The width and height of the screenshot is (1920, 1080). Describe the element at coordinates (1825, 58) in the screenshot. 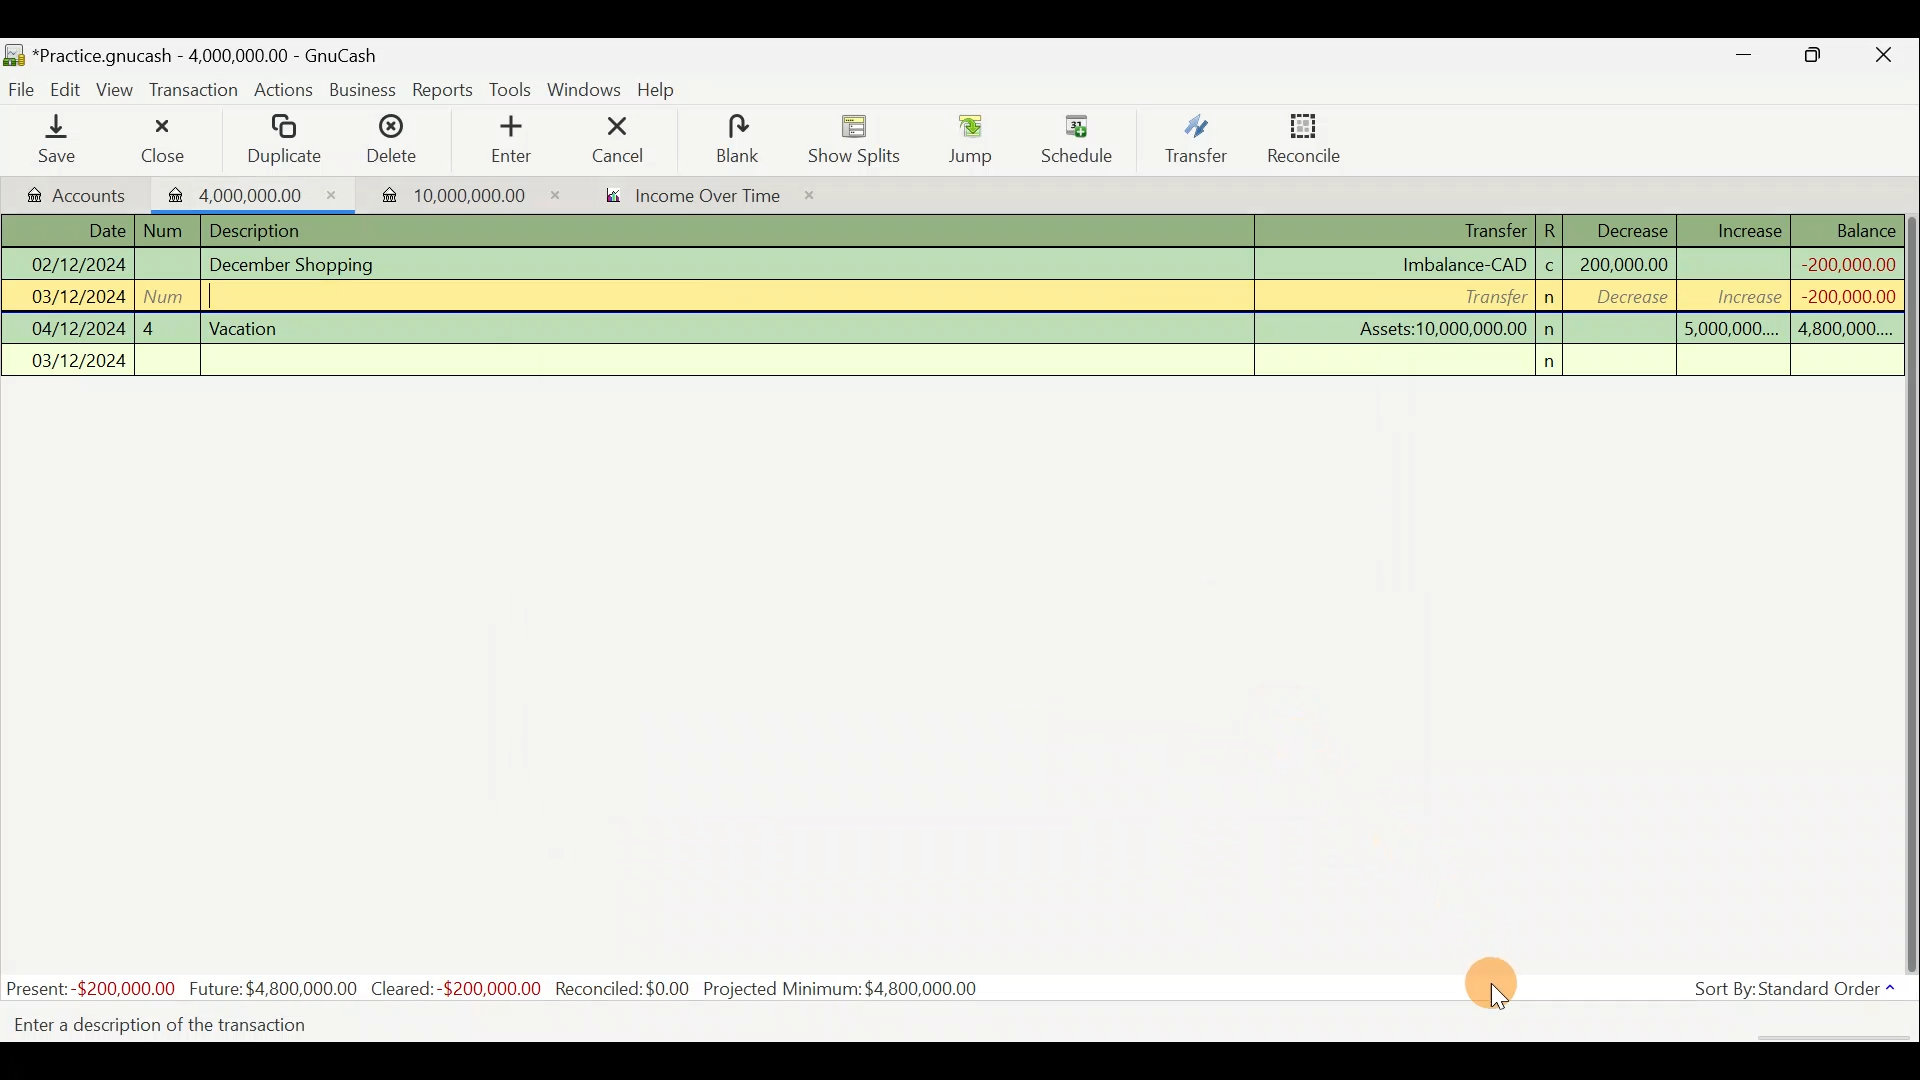

I see `Maximise` at that location.